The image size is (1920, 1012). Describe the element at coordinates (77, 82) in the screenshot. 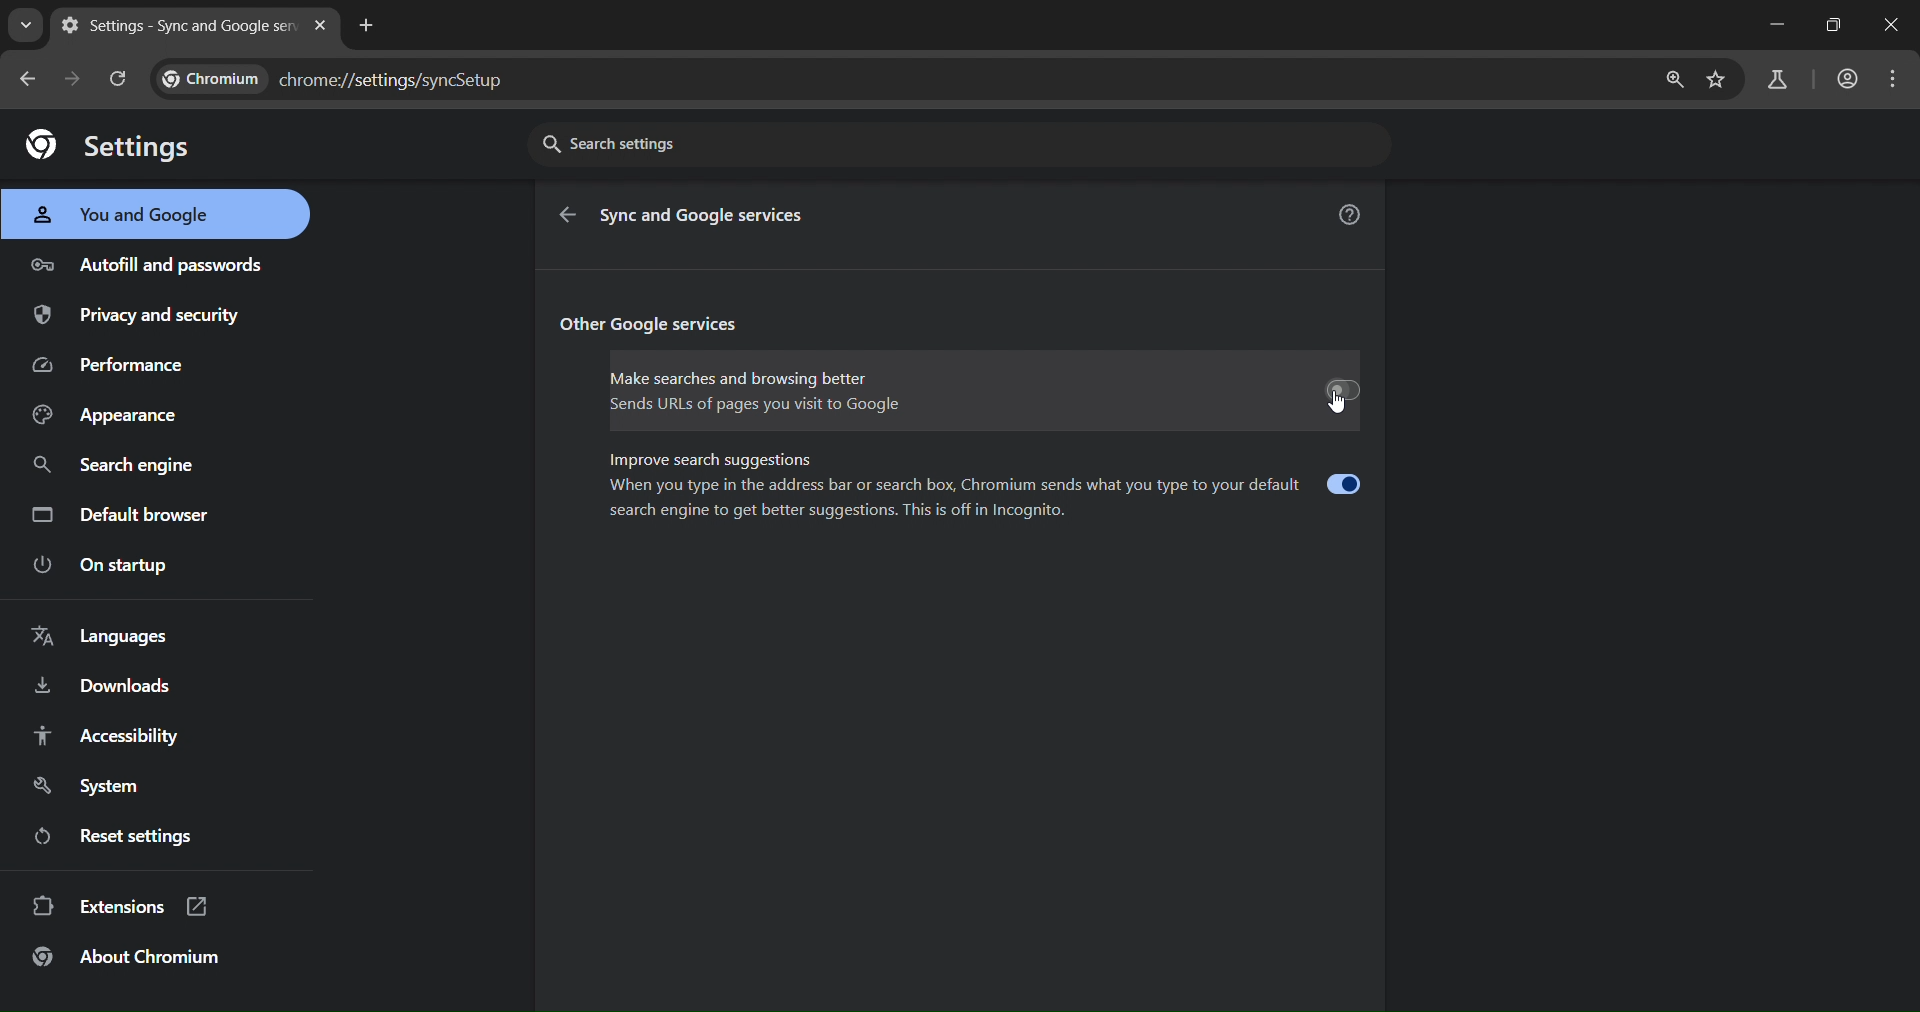

I see `go forward one page` at that location.